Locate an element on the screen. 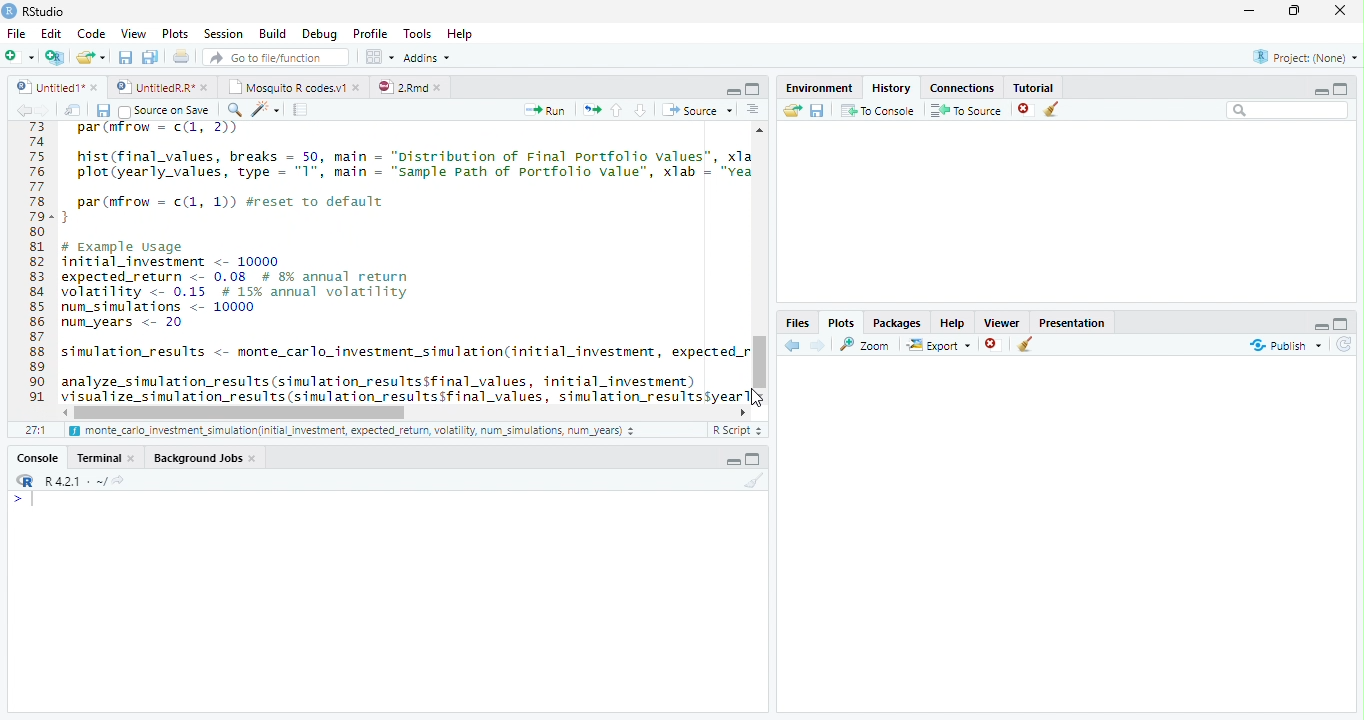  Code Tools is located at coordinates (266, 110).